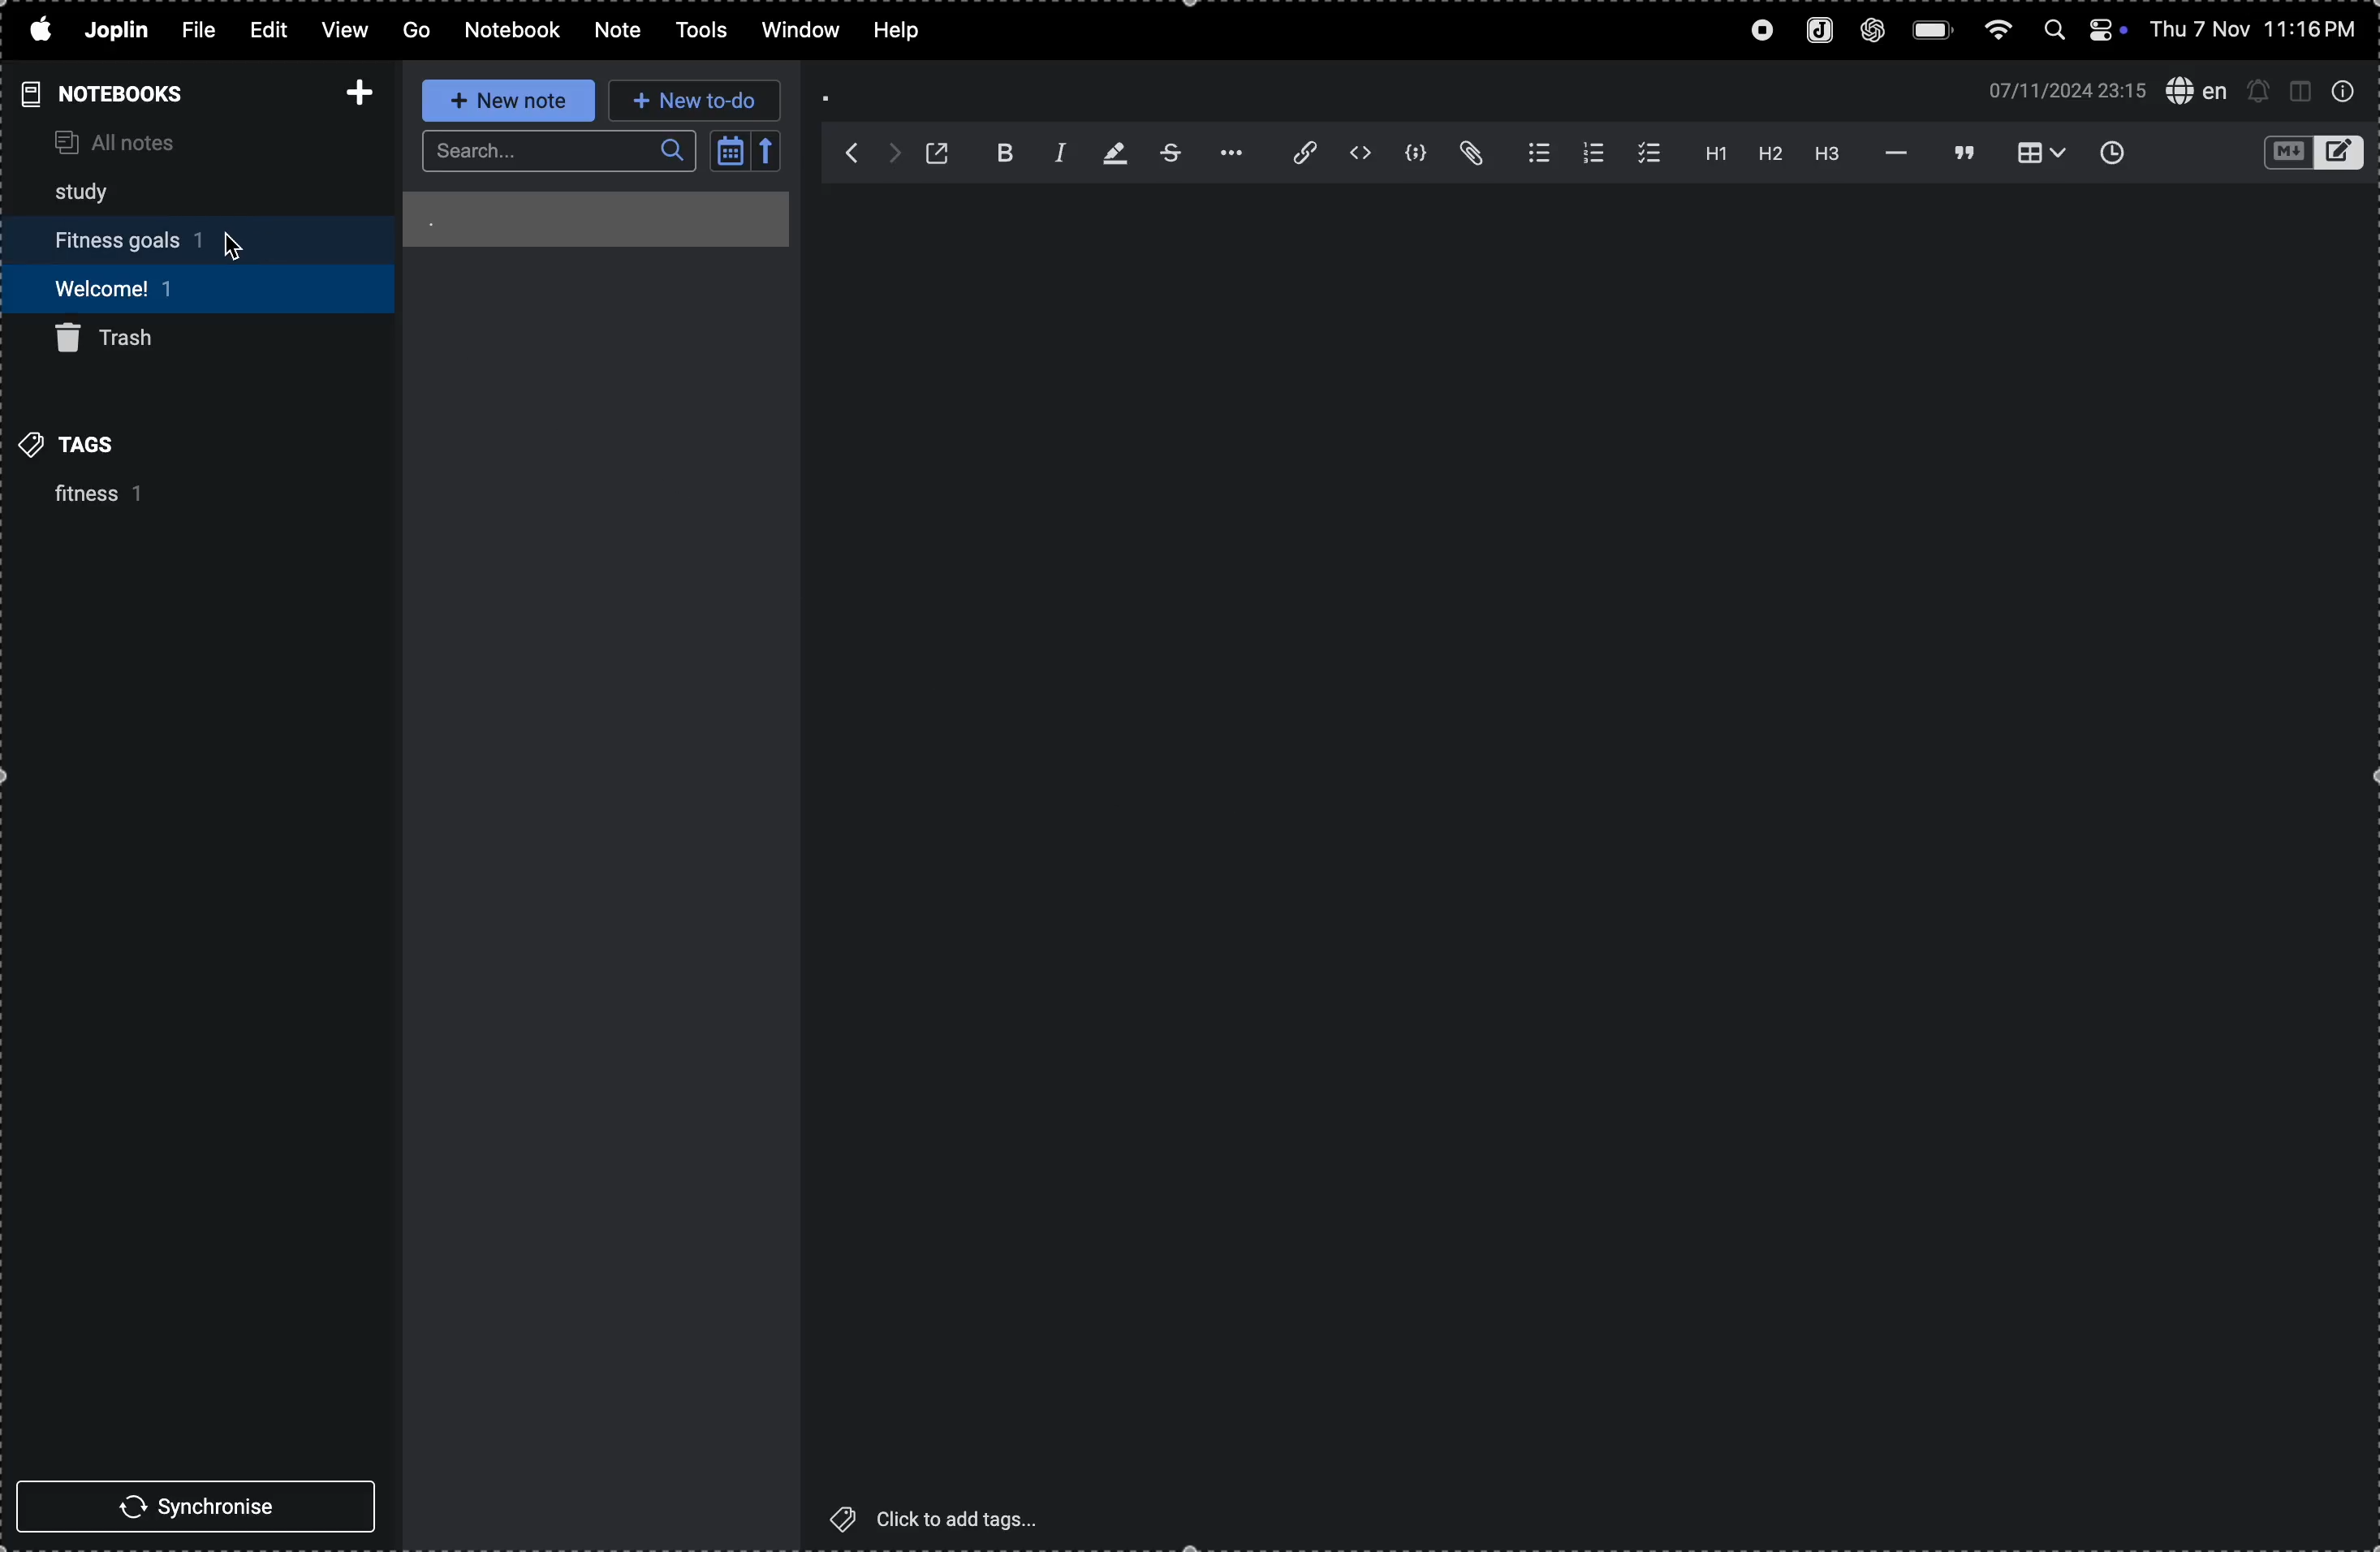 This screenshot has height=1552, width=2380. Describe the element at coordinates (615, 31) in the screenshot. I see `note` at that location.